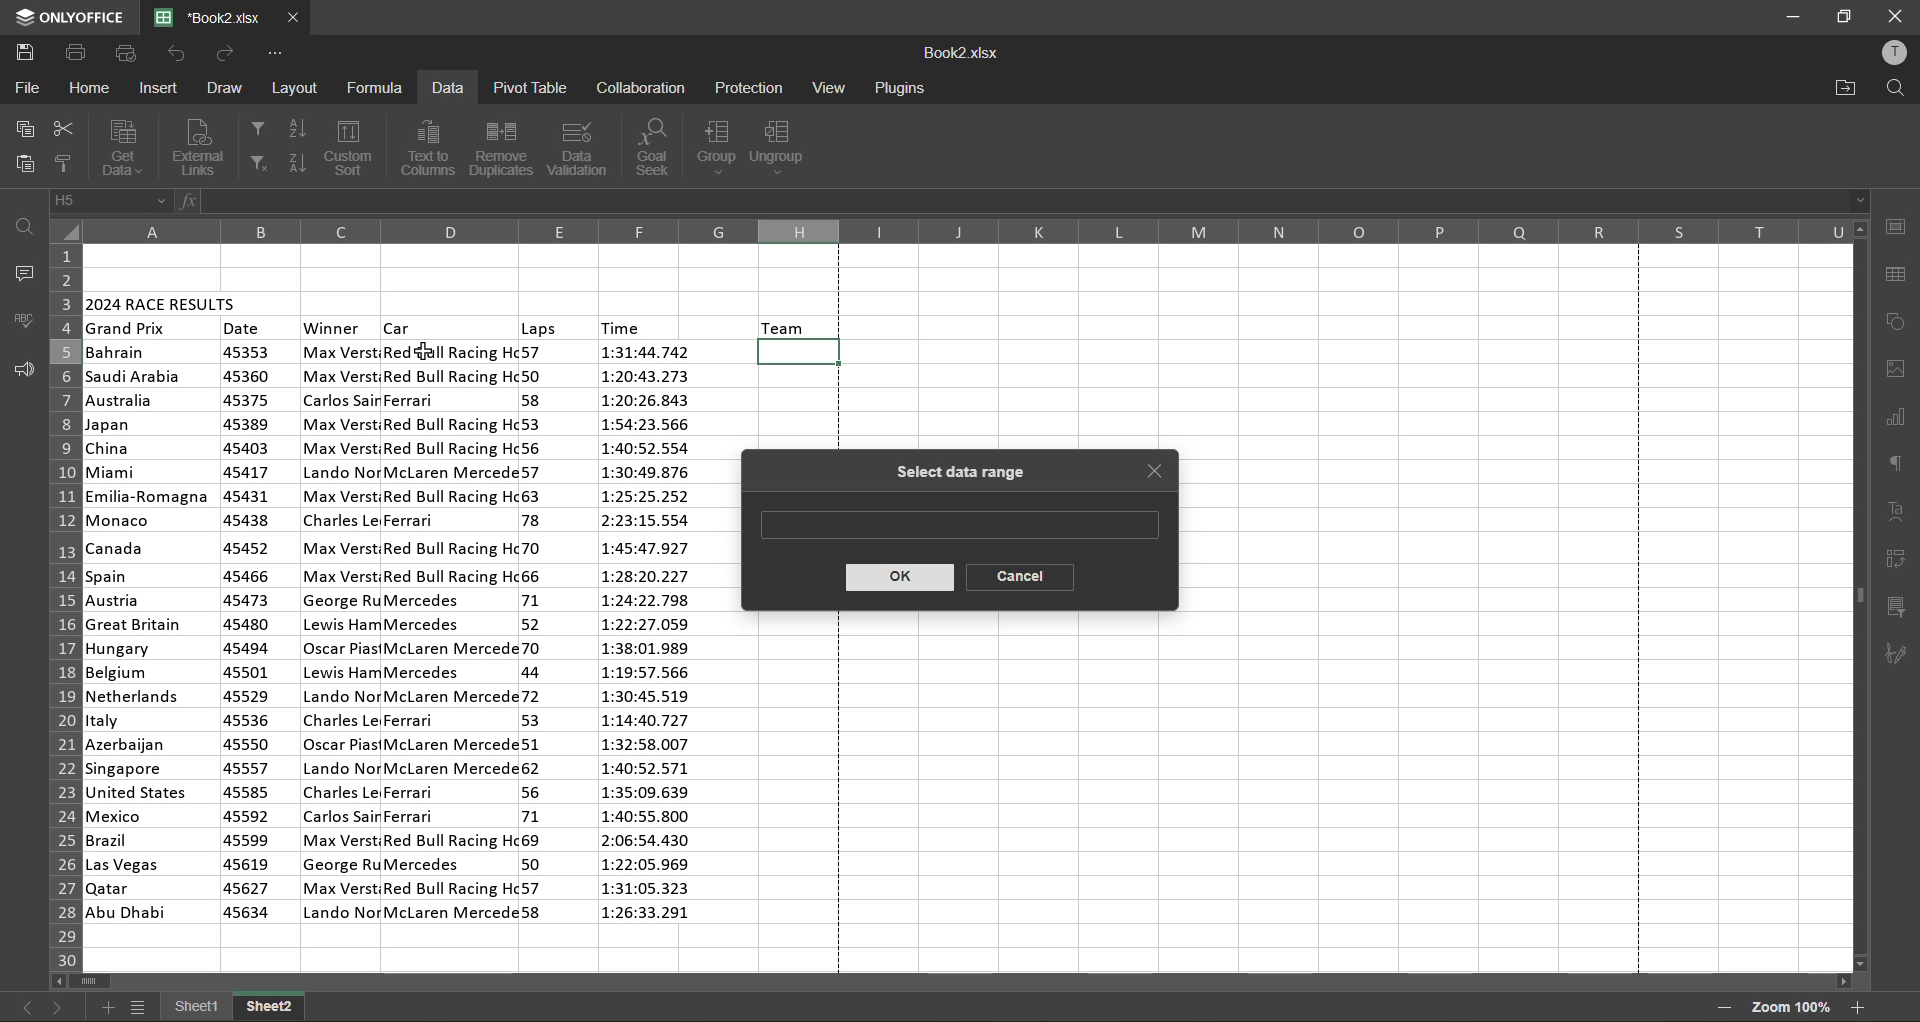 Image resolution: width=1920 pixels, height=1022 pixels. Describe the element at coordinates (20, 273) in the screenshot. I see `comments` at that location.